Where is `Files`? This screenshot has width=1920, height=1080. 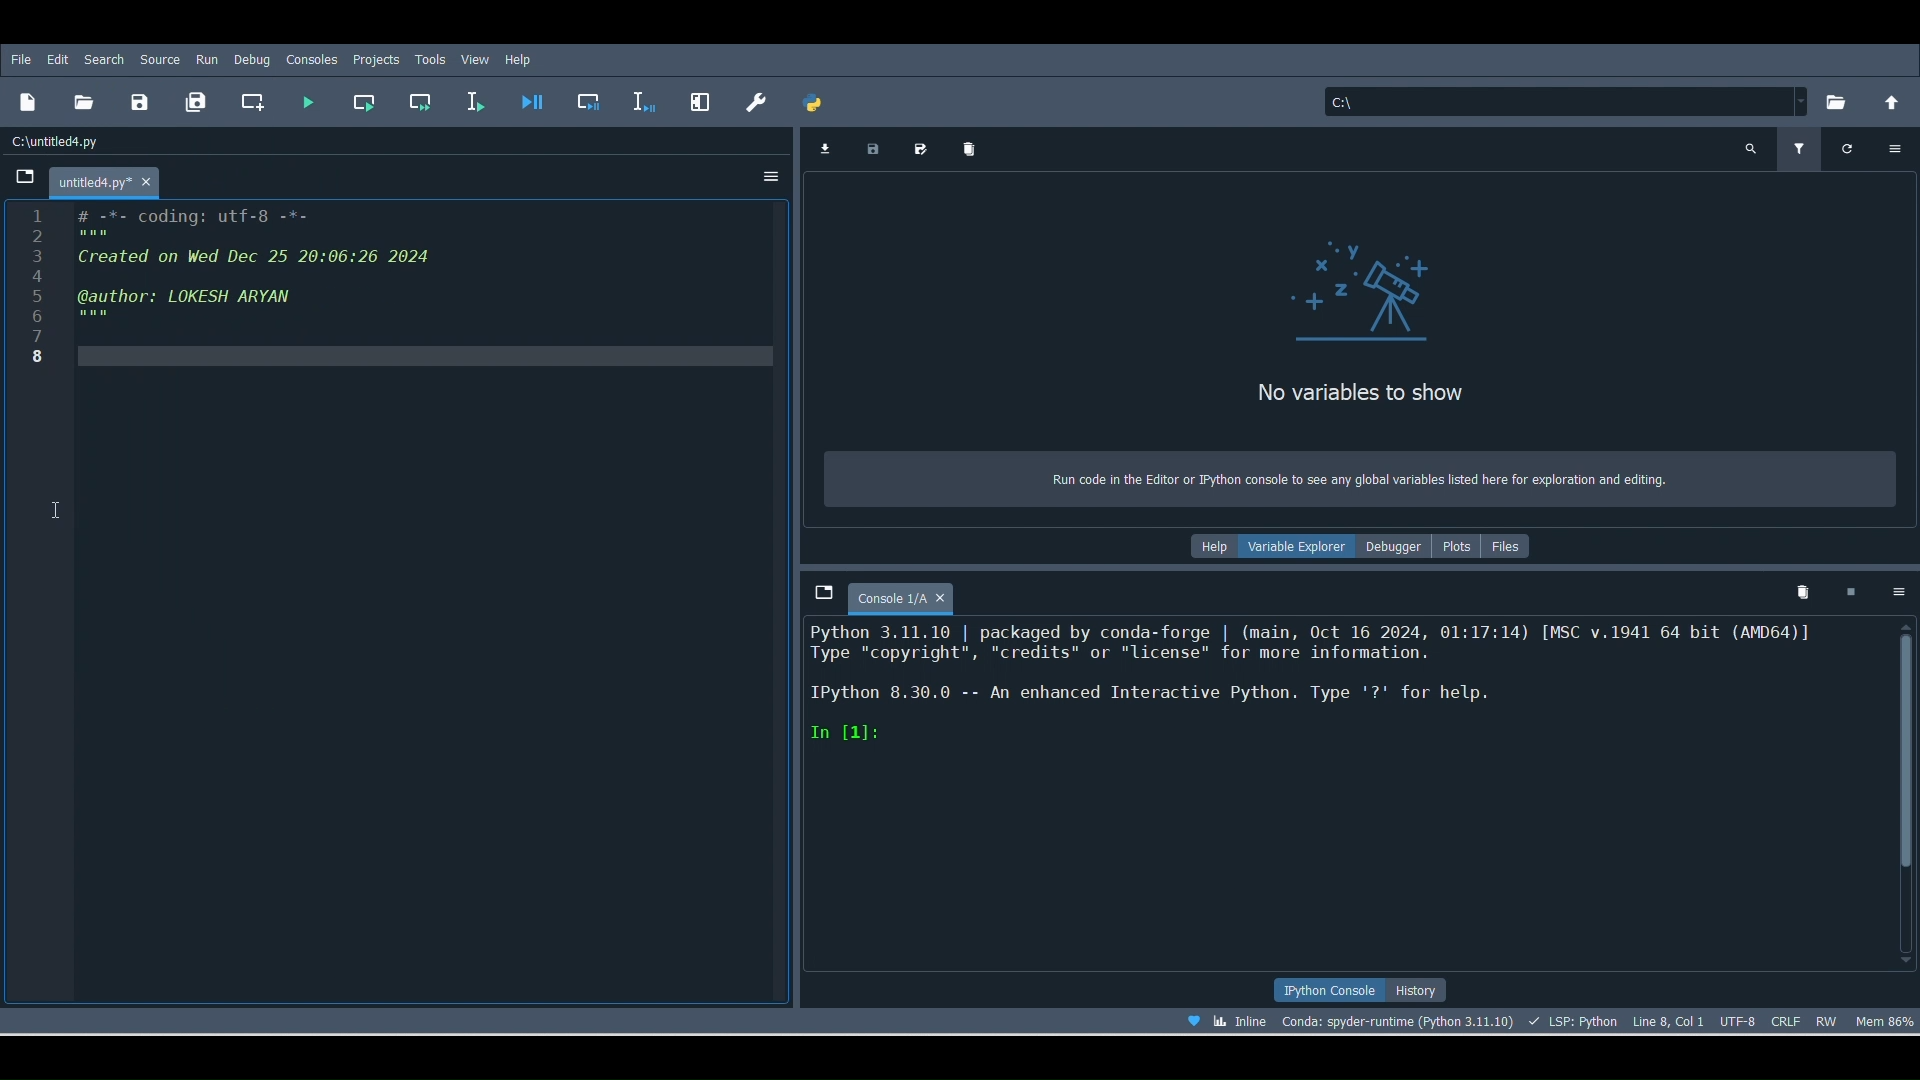
Files is located at coordinates (1517, 545).